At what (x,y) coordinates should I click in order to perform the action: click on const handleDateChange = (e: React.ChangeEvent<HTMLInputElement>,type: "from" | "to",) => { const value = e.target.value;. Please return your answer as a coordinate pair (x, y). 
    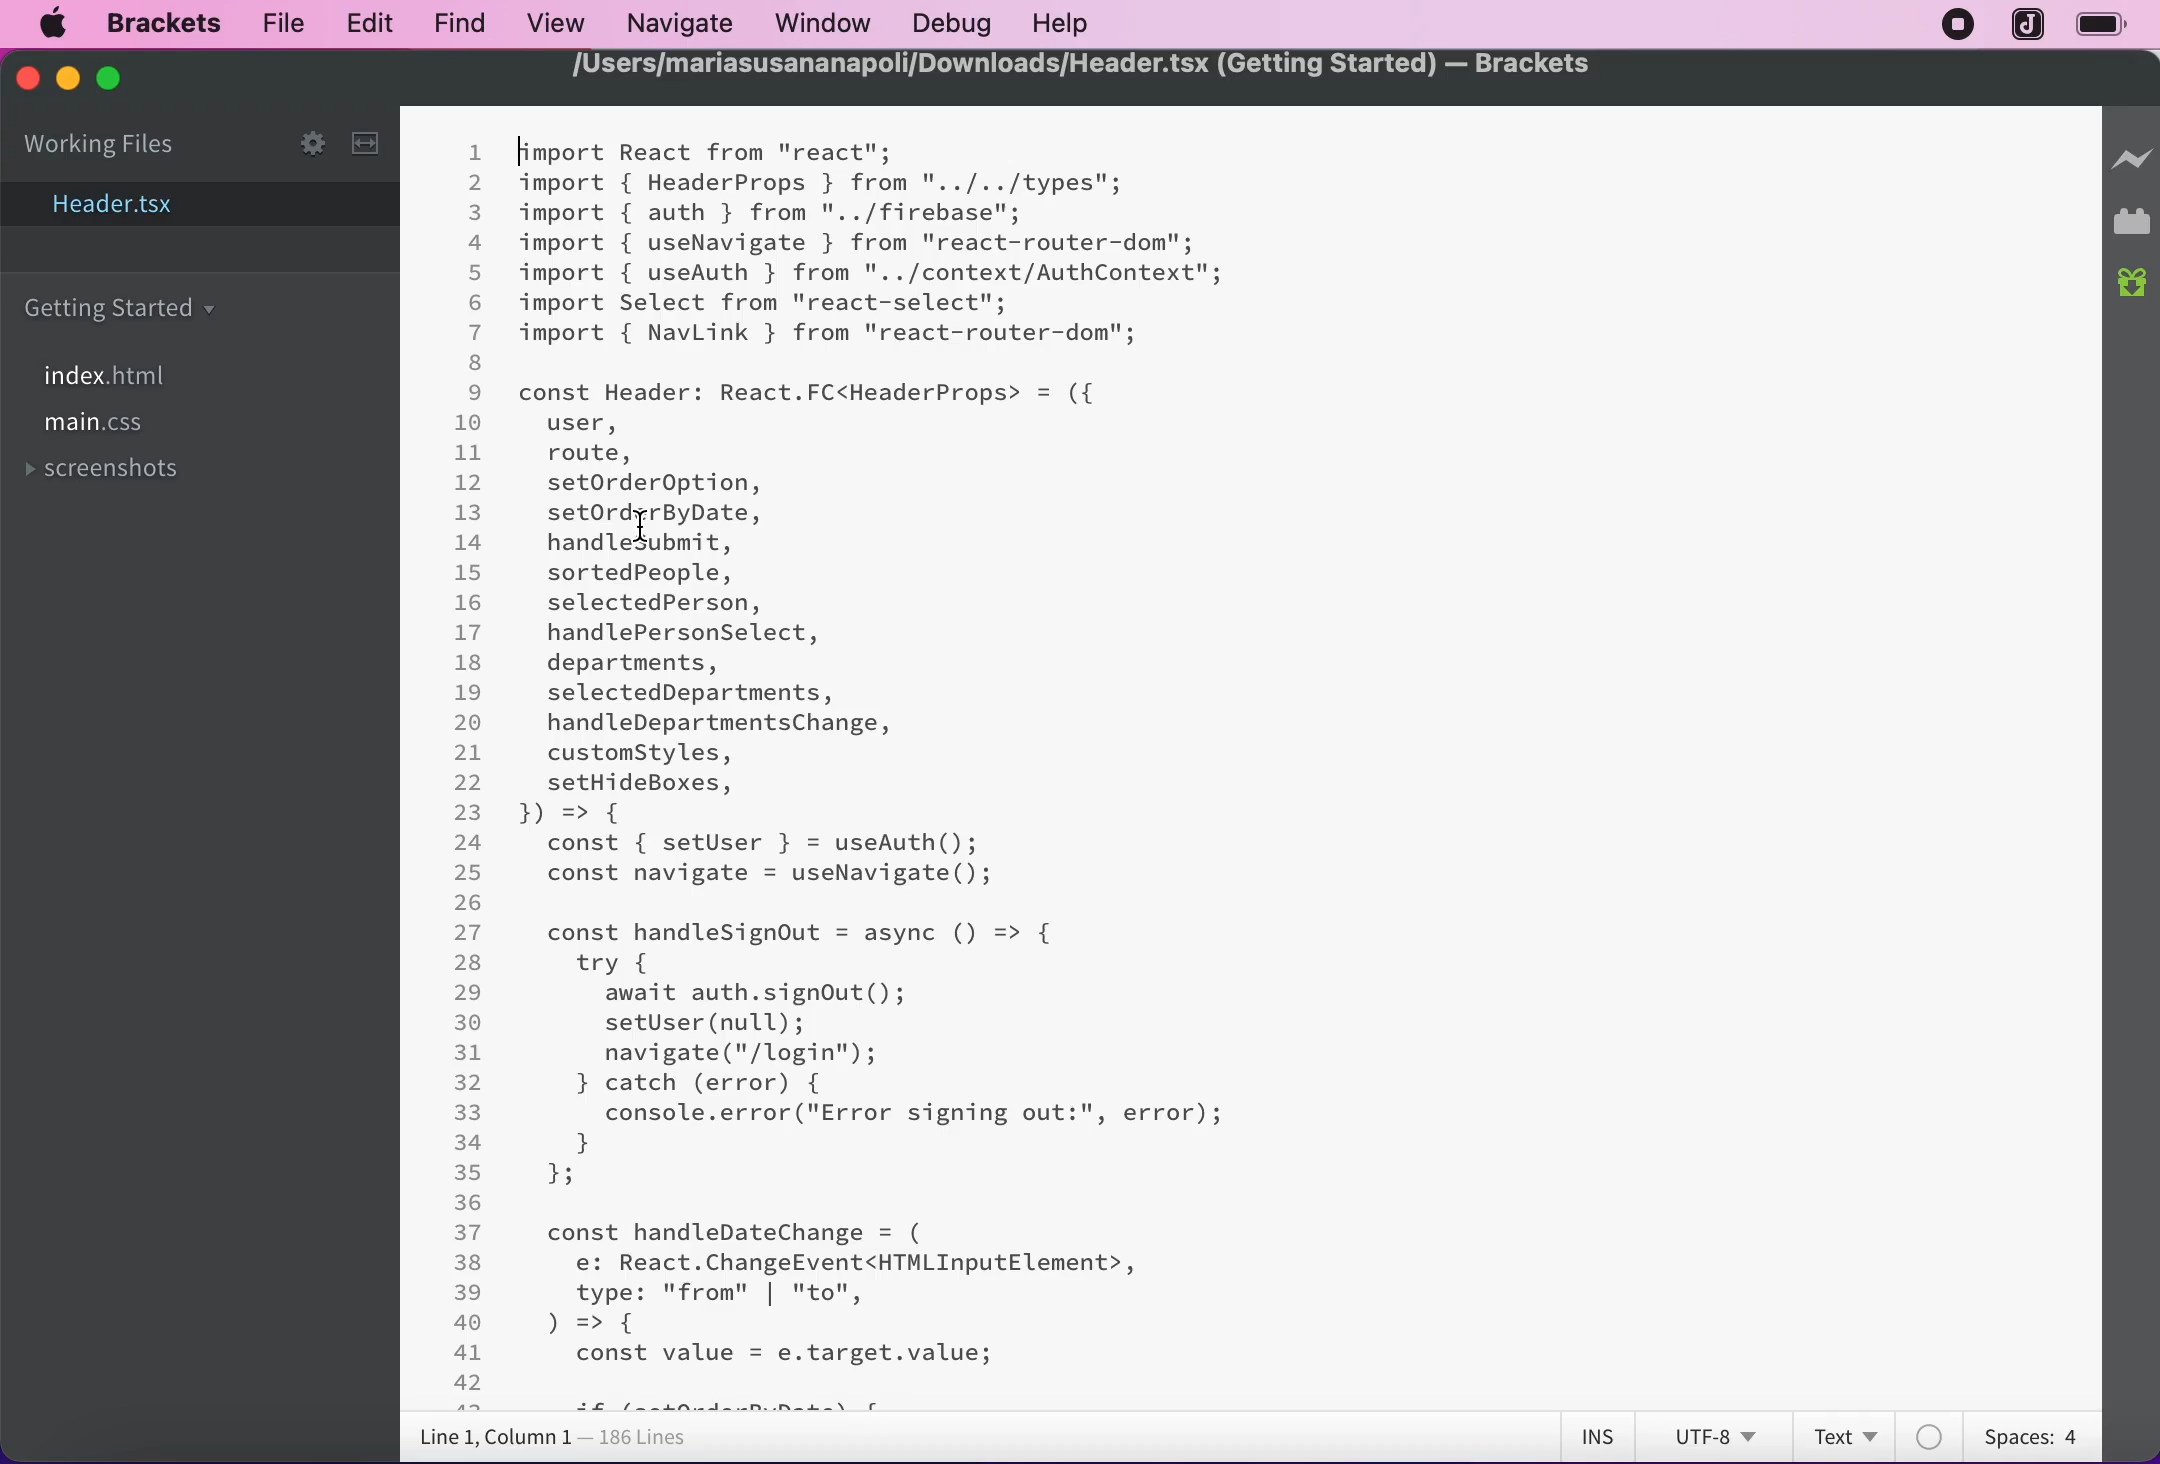
    Looking at the image, I should click on (844, 1297).